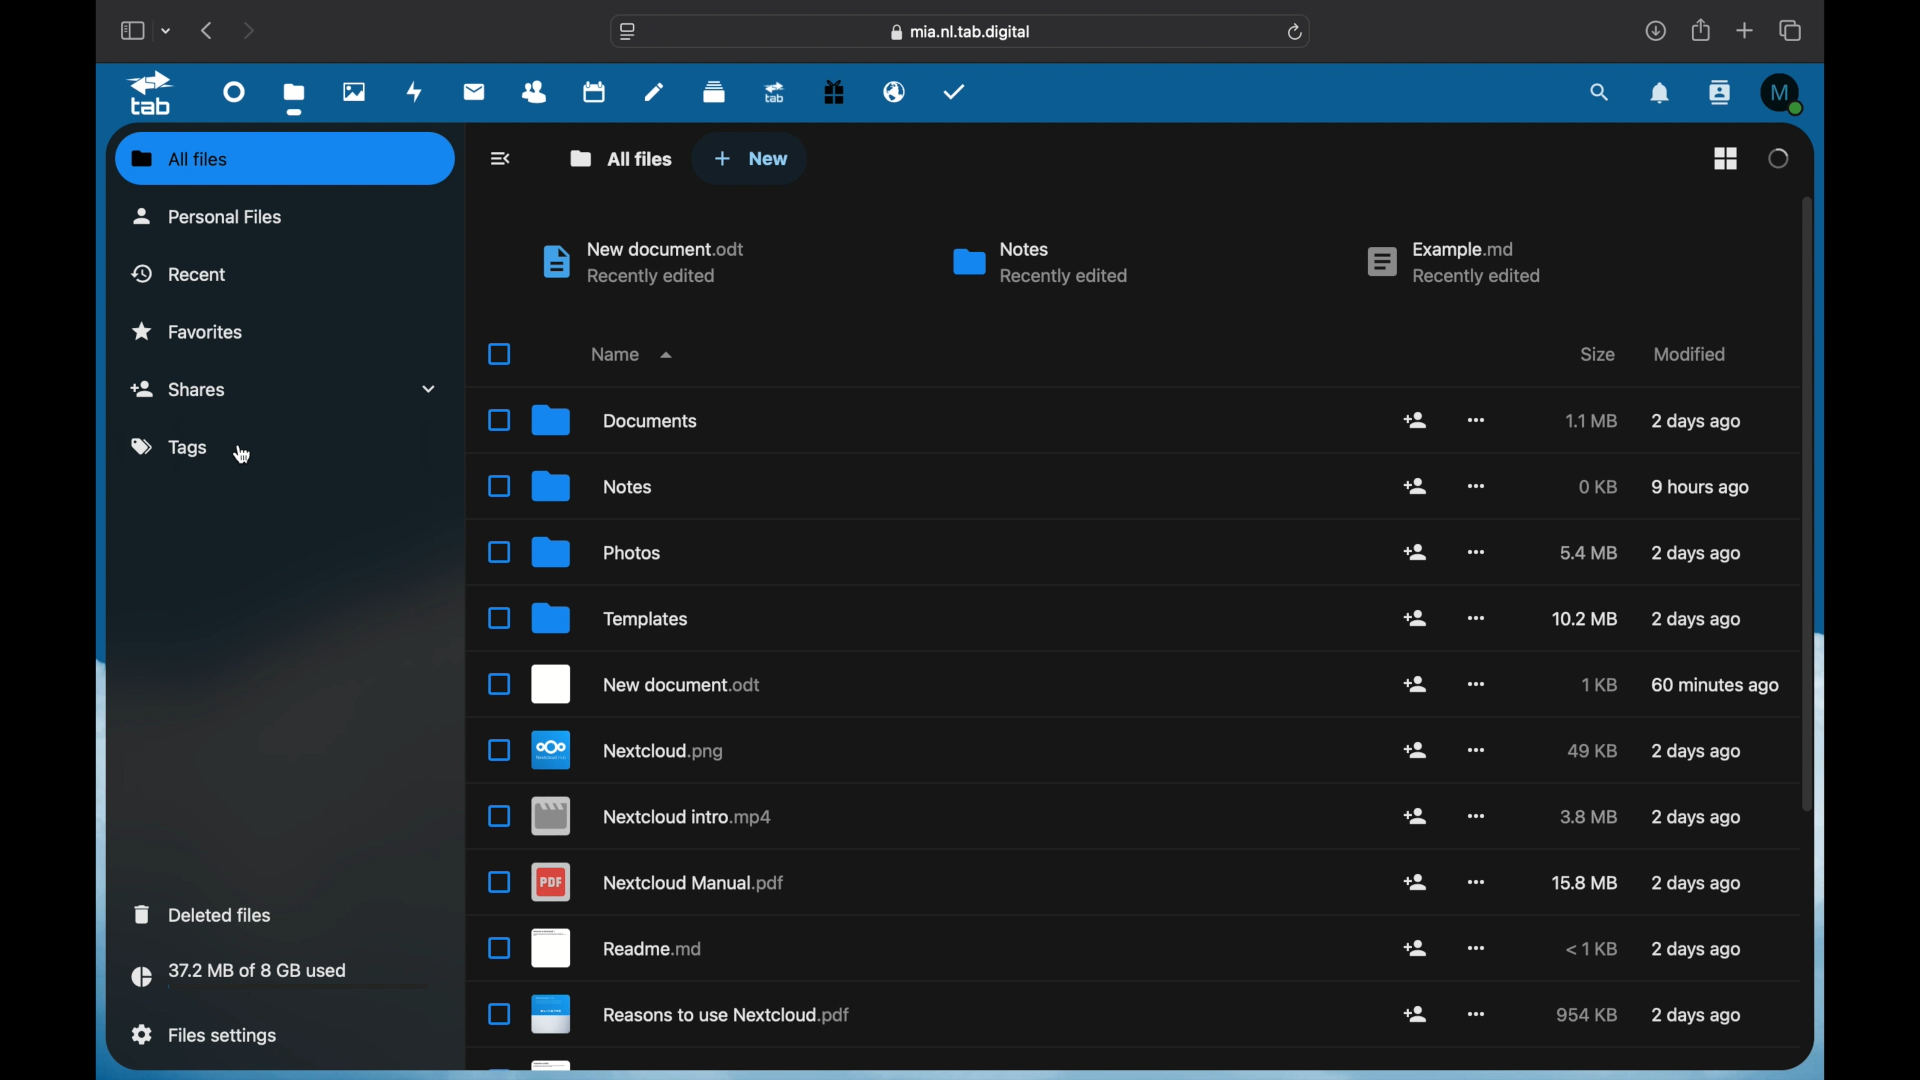  I want to click on Unselected checkbox, so click(499, 815).